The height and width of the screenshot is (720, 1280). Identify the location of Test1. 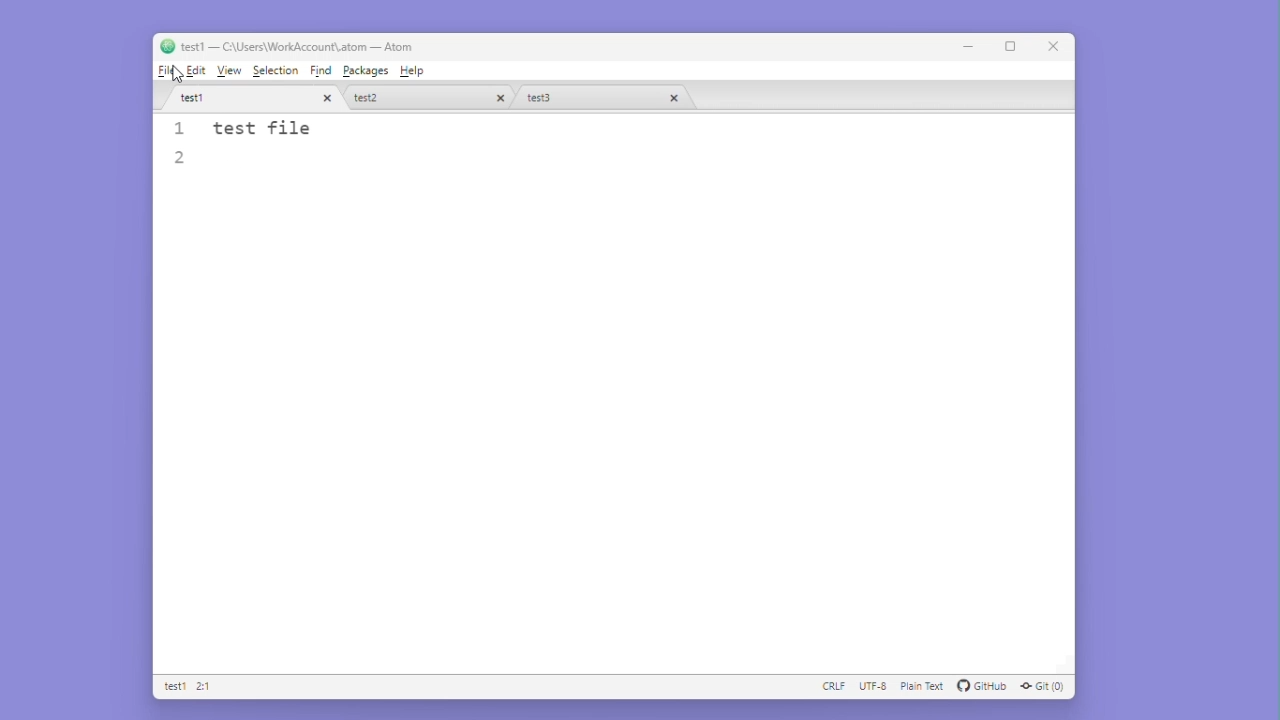
(236, 98).